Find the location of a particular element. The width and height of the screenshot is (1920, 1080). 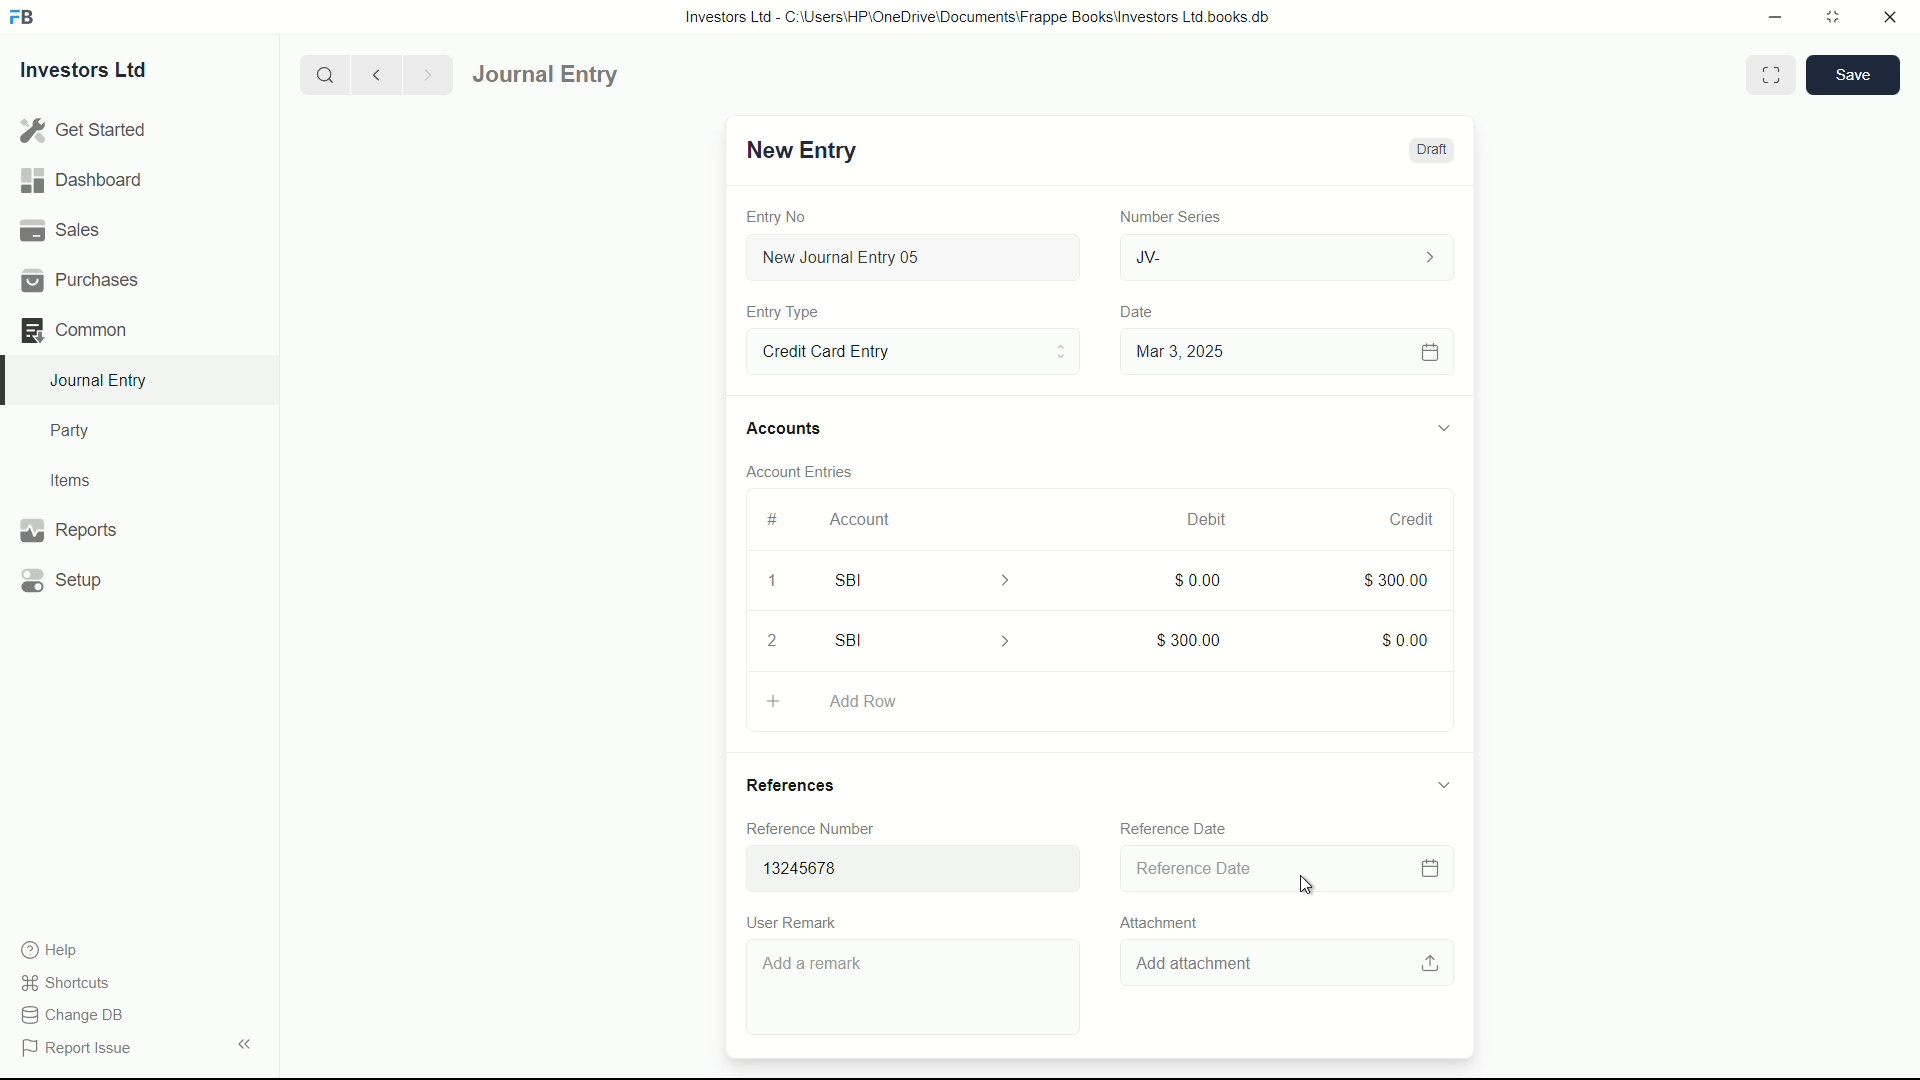

FrappeBooks logo is located at coordinates (22, 18).